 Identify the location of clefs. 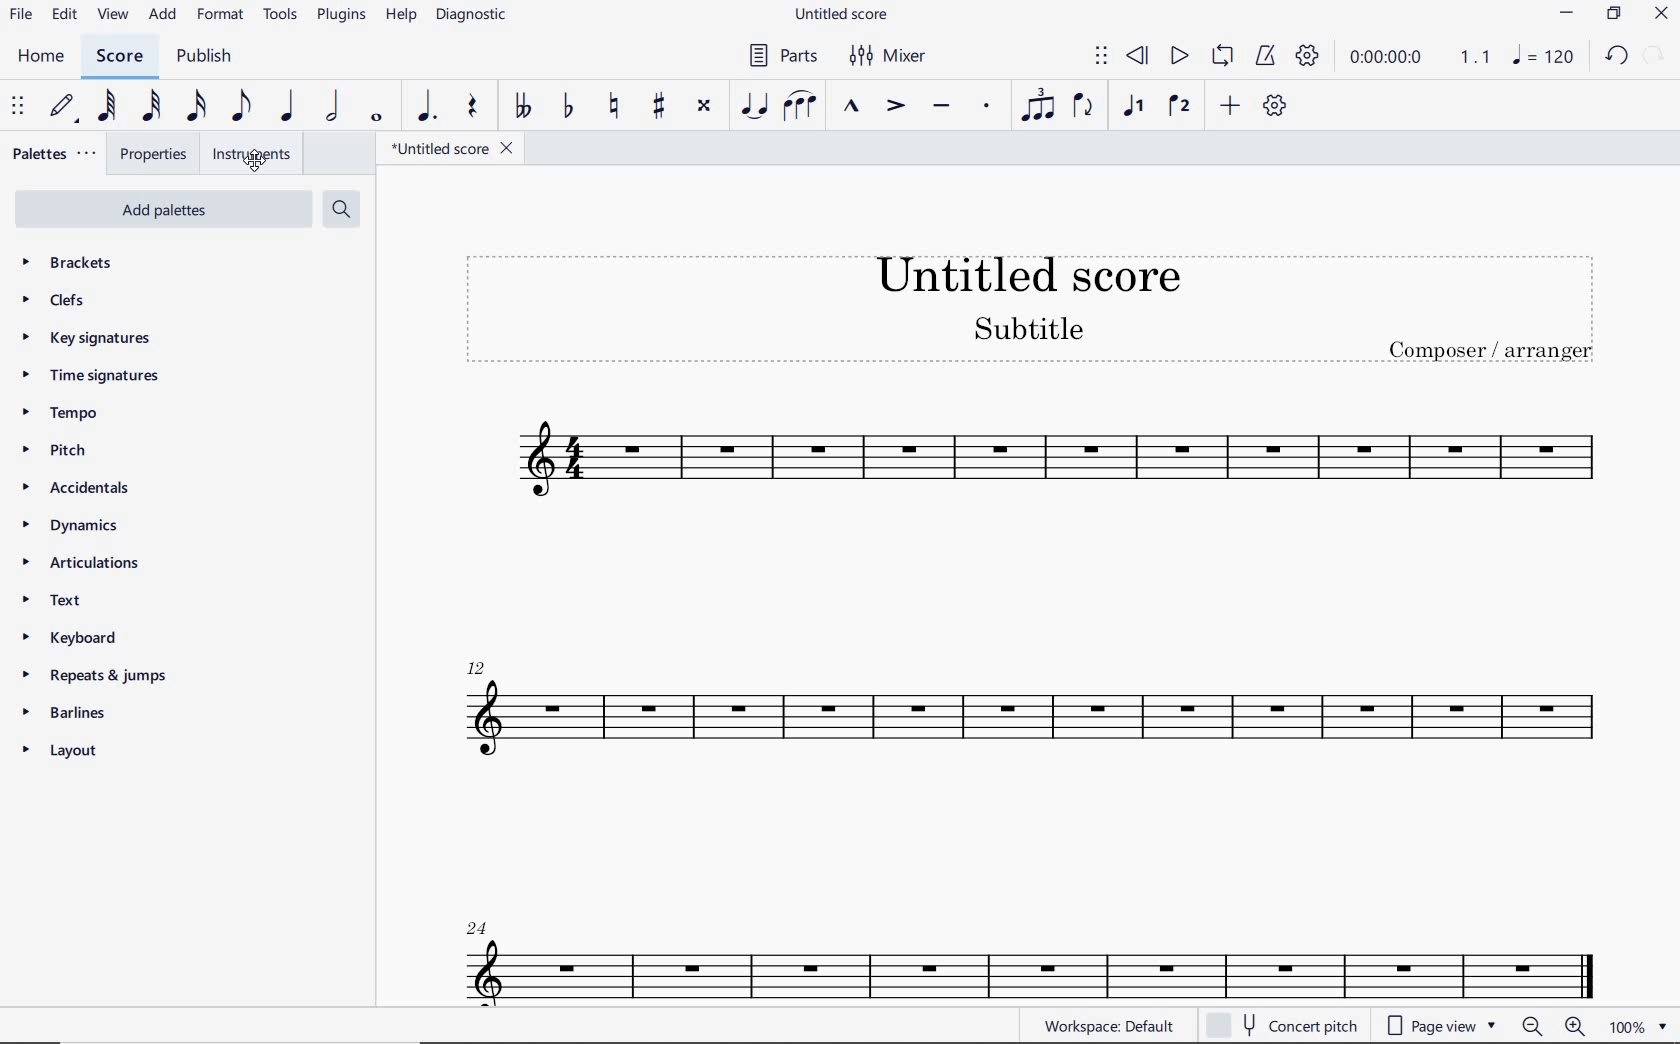
(55, 301).